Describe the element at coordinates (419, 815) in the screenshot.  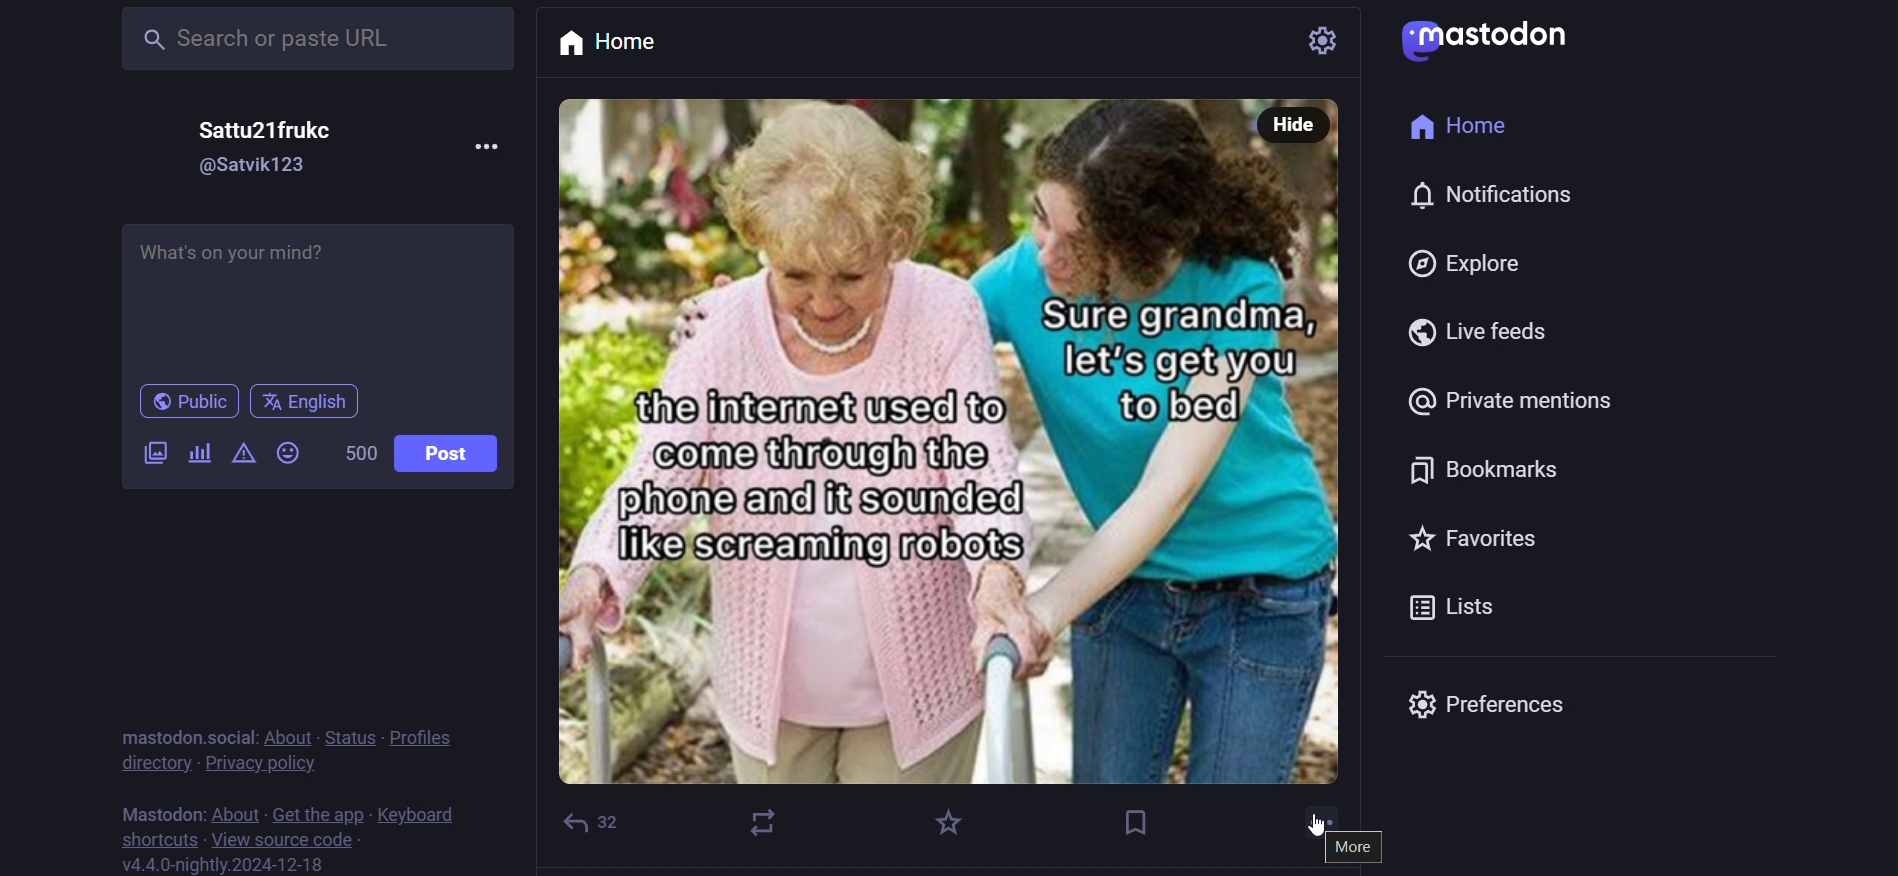
I see `keyboard` at that location.